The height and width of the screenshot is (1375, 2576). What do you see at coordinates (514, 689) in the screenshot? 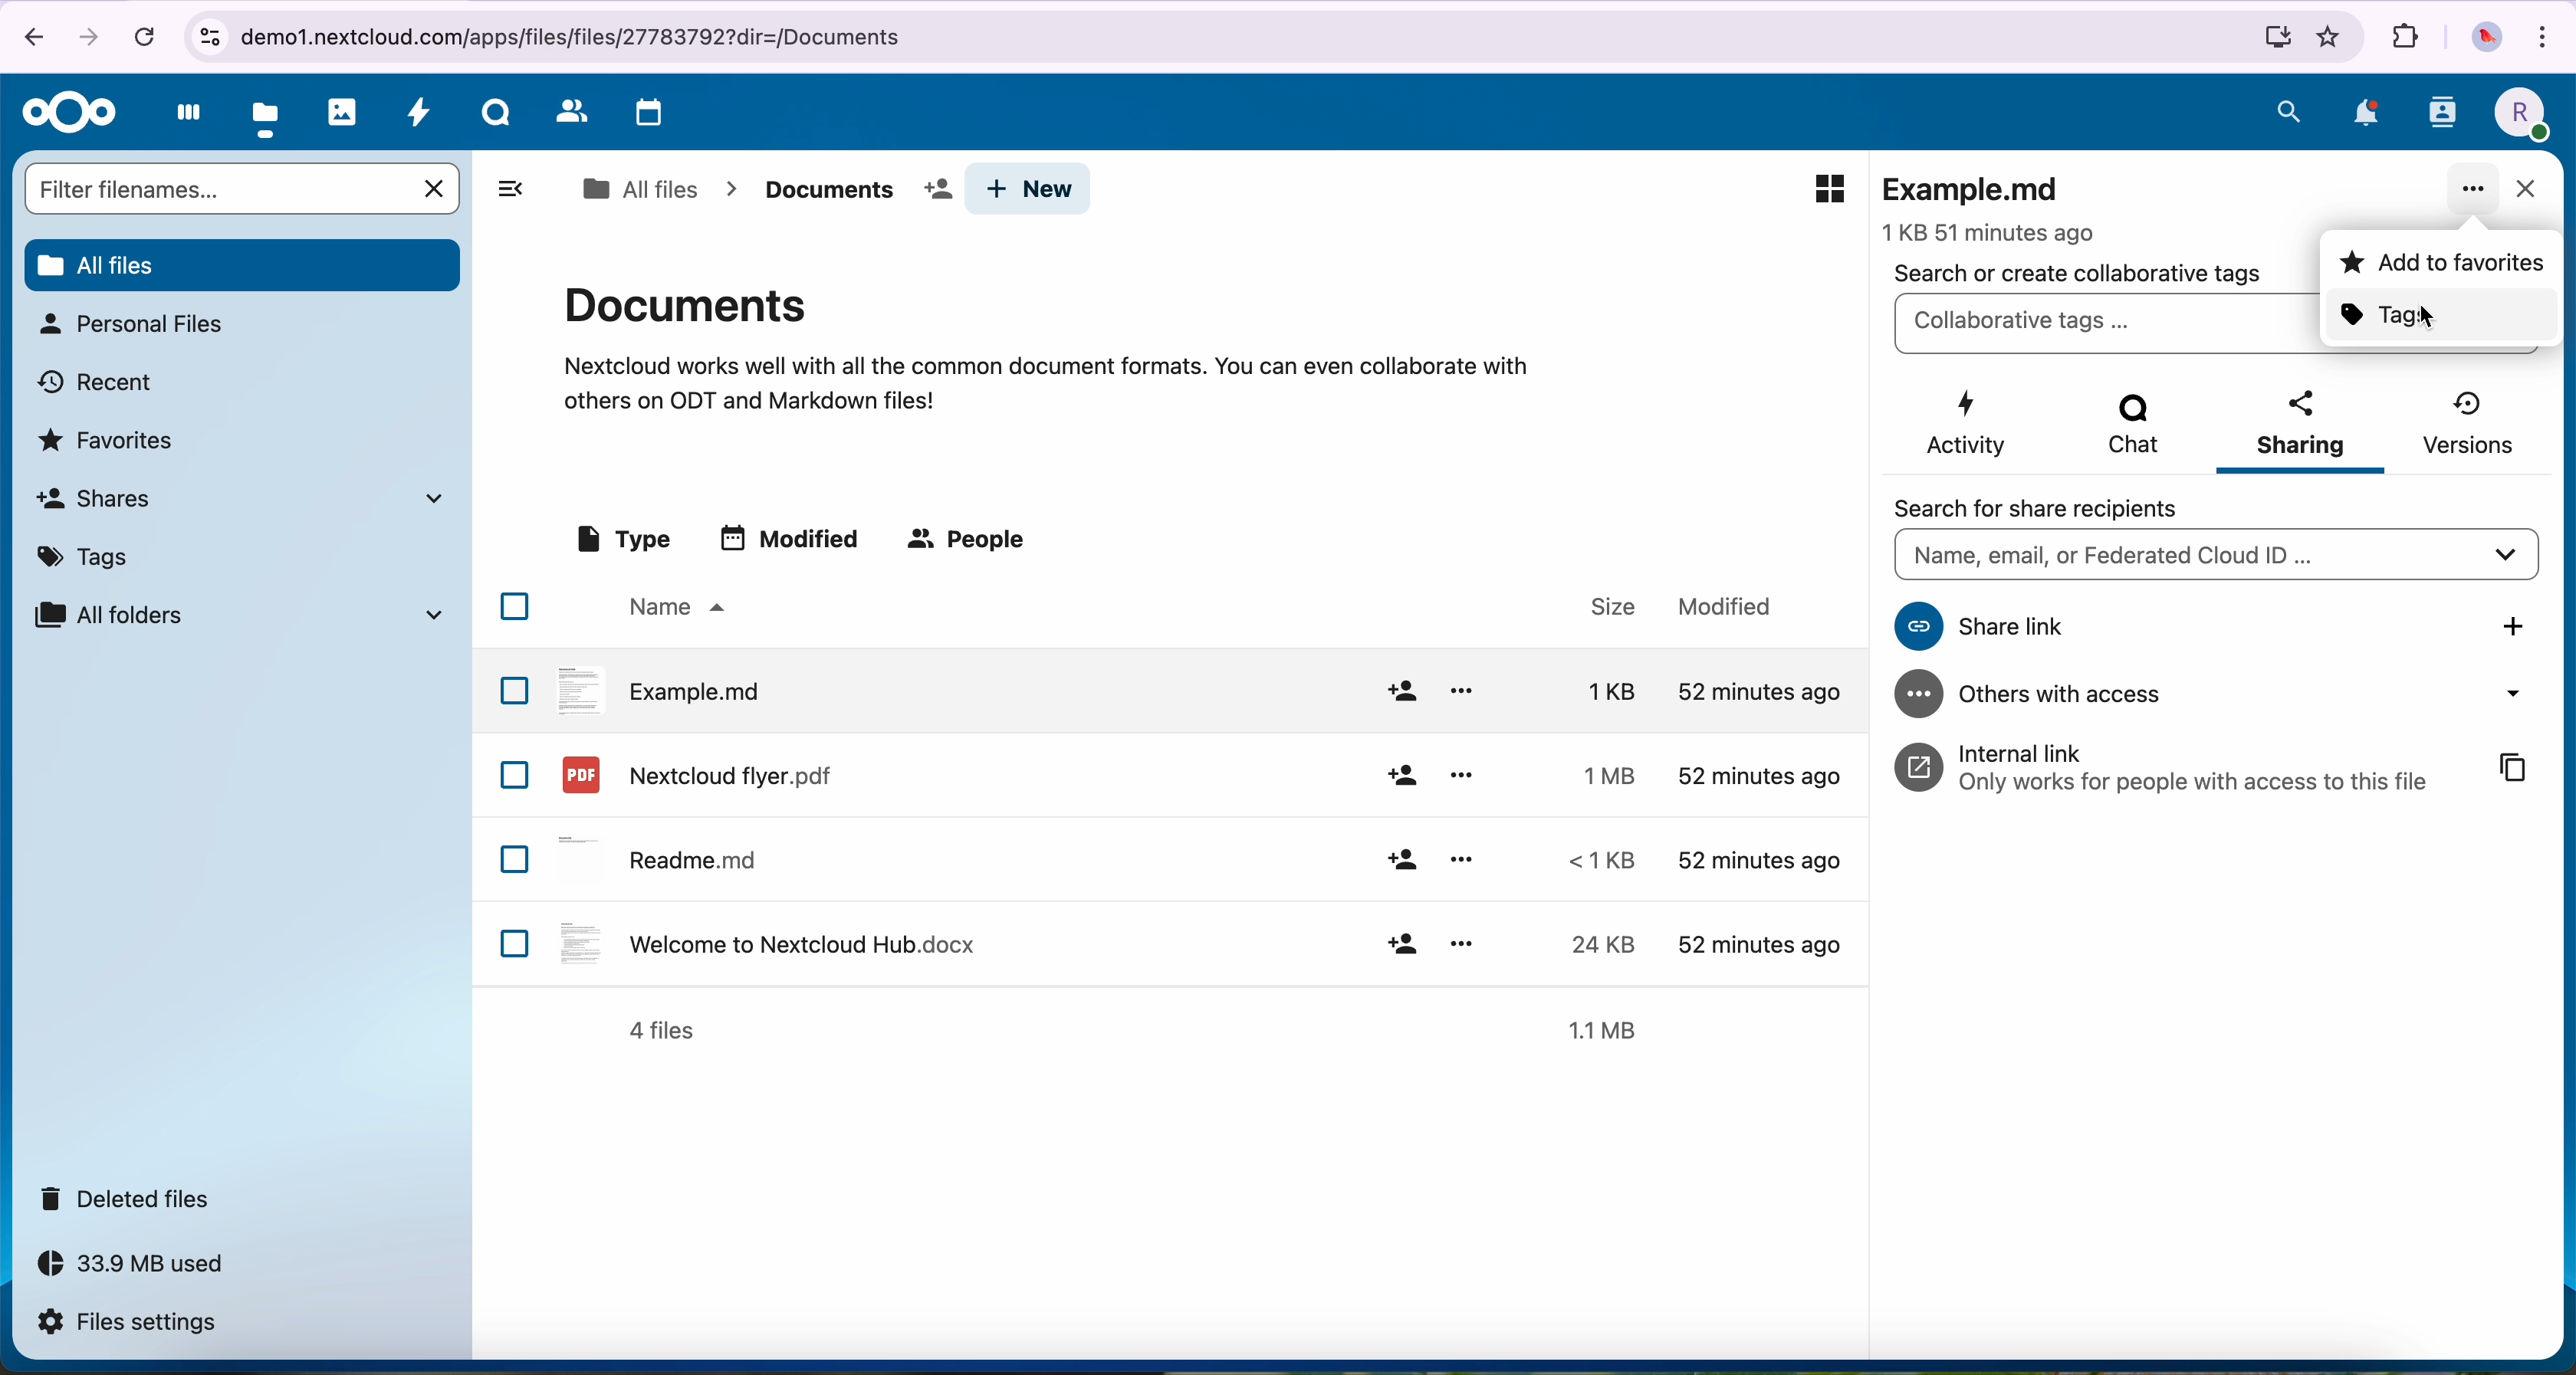
I see `checkbox` at bounding box center [514, 689].